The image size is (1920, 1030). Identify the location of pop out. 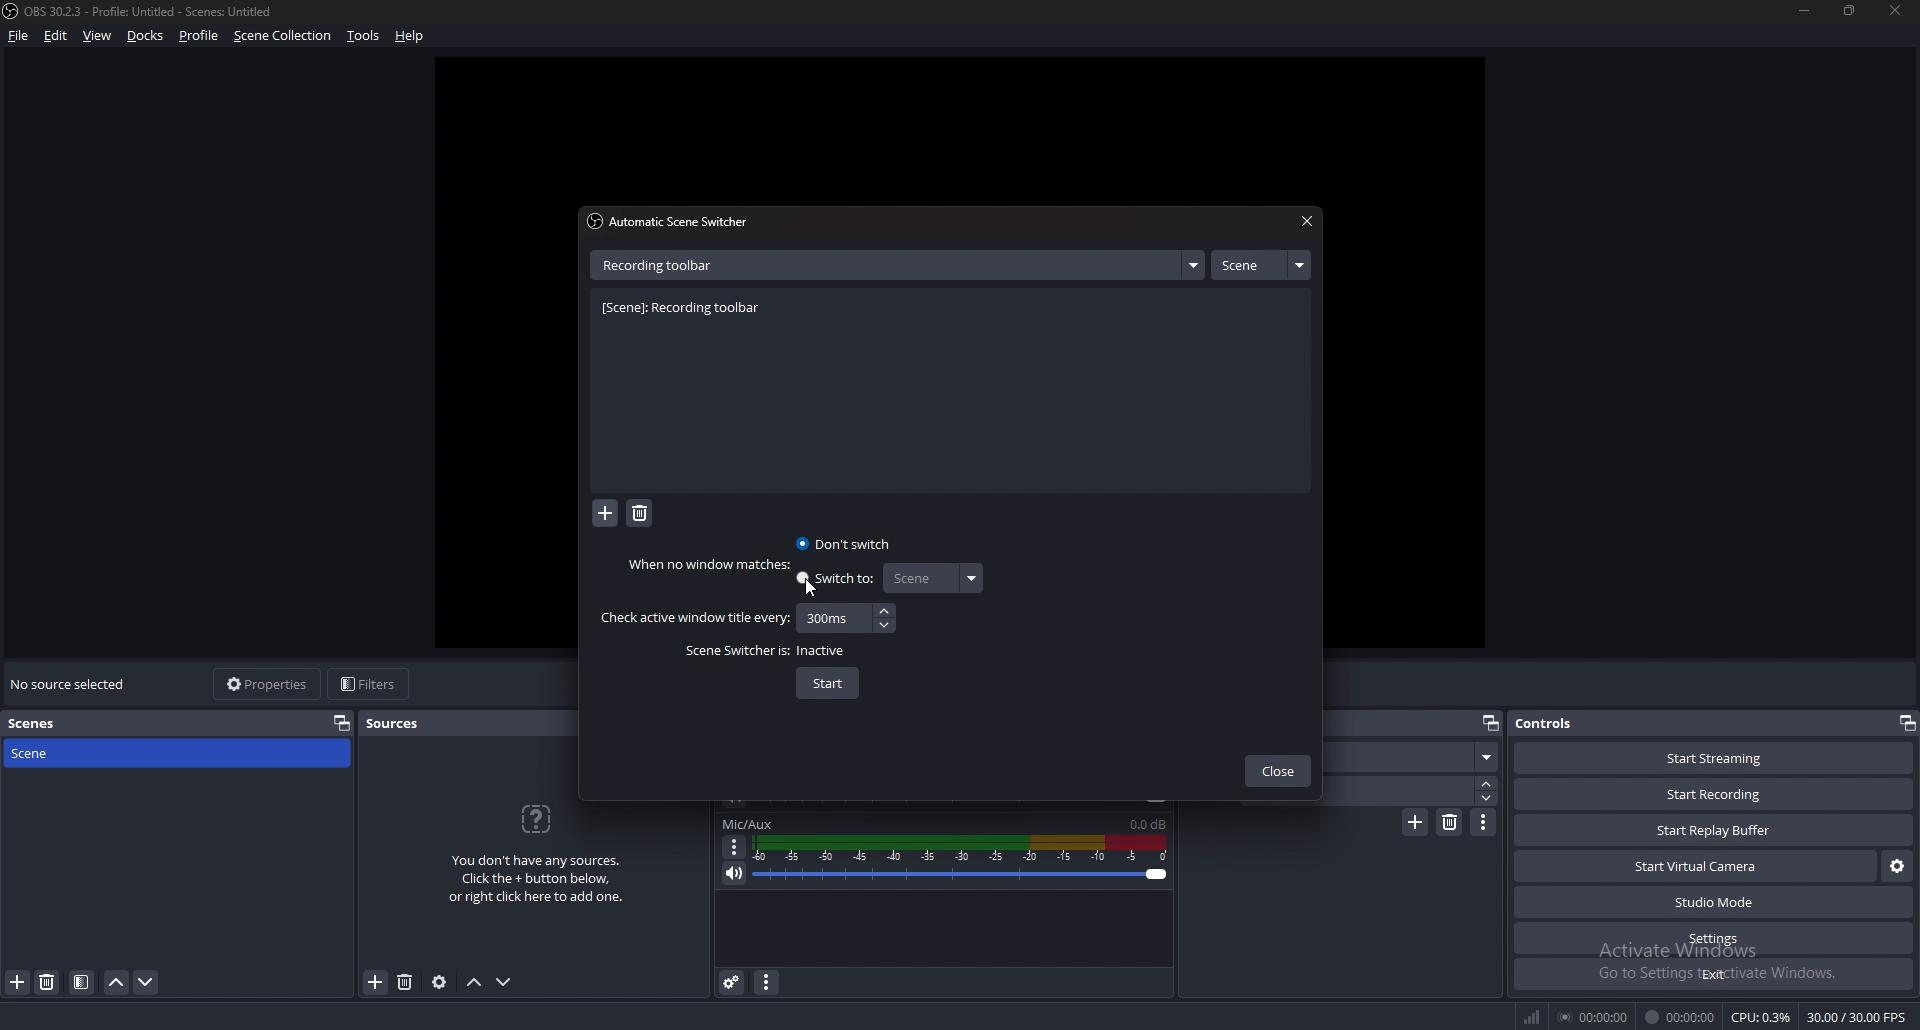
(342, 722).